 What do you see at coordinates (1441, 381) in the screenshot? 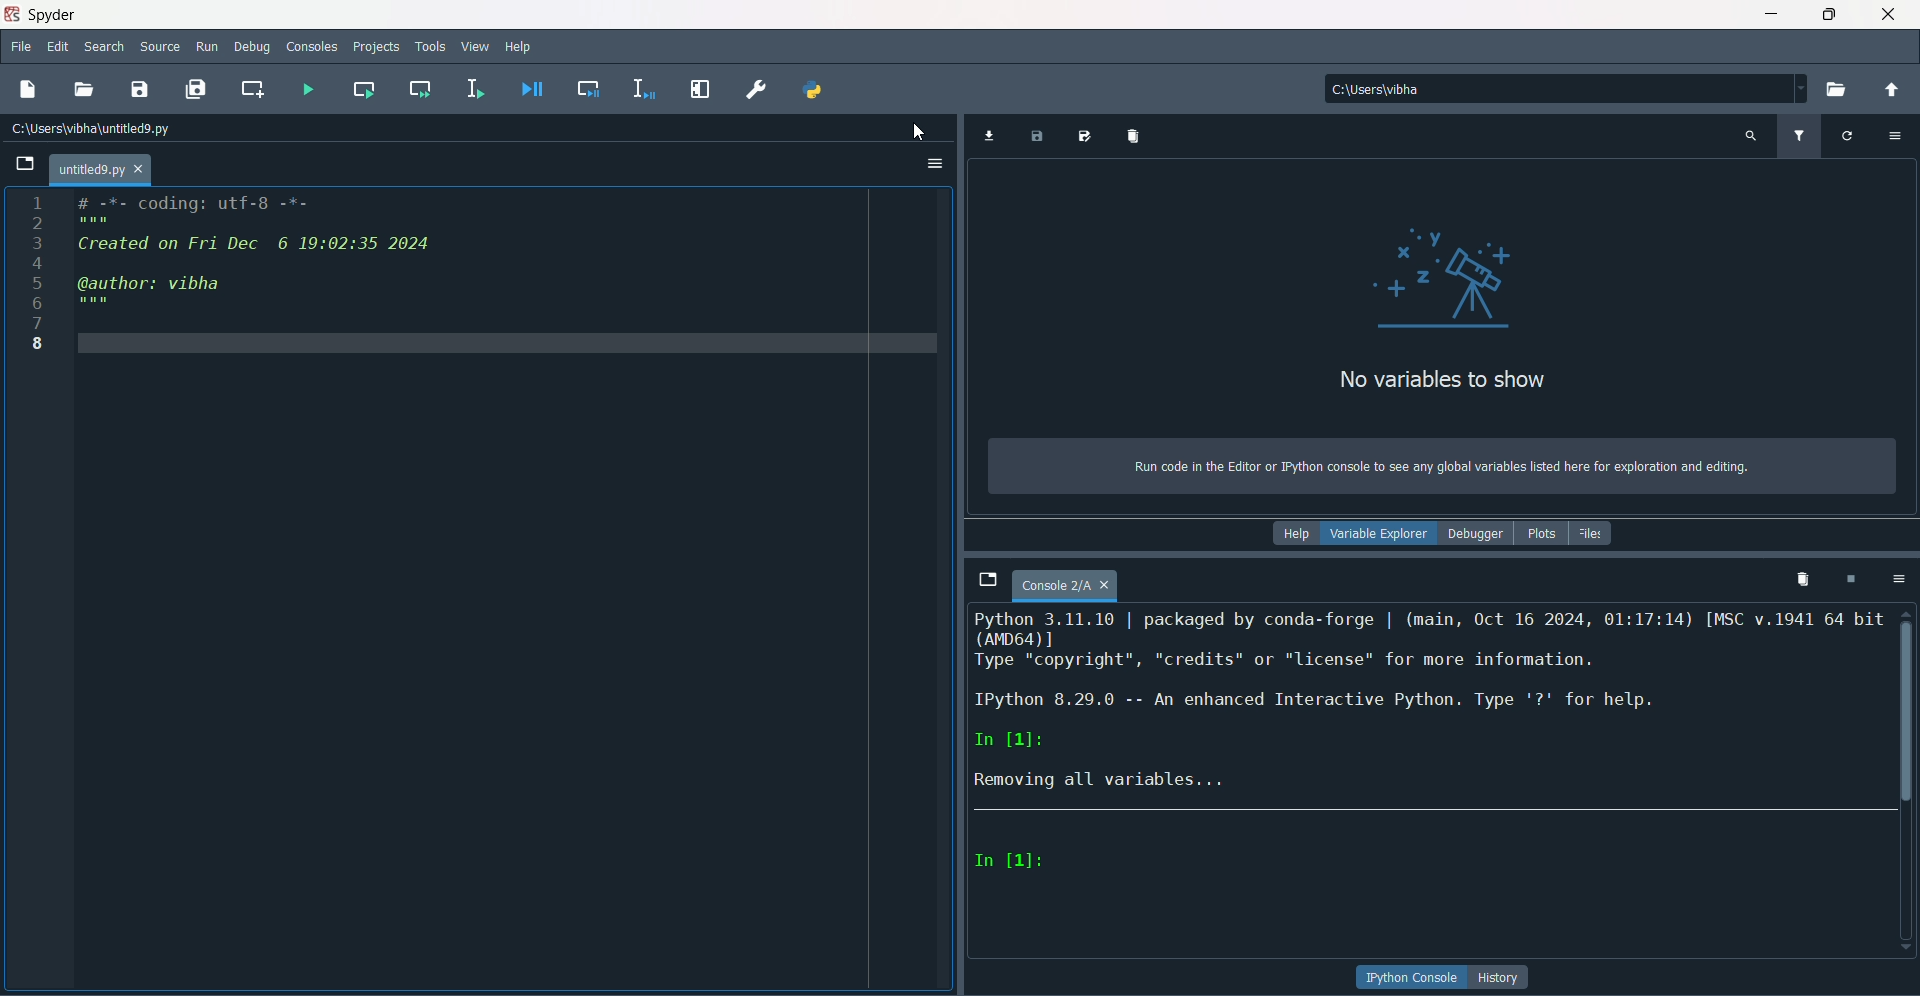
I see `text` at bounding box center [1441, 381].